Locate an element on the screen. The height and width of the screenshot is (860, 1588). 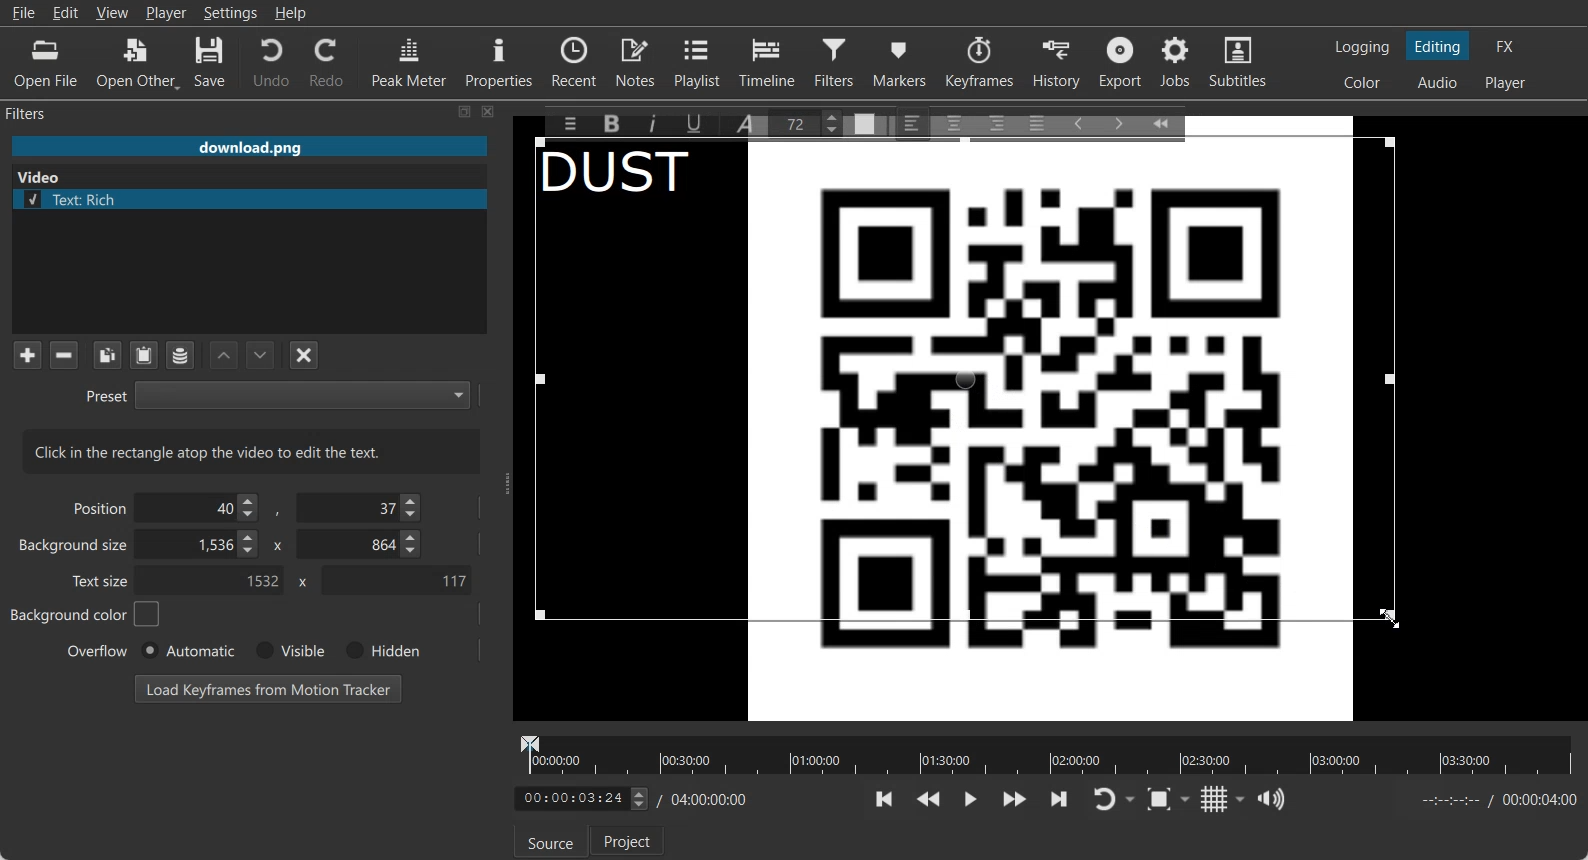
Position Y- Coordinate is located at coordinates (361, 507).